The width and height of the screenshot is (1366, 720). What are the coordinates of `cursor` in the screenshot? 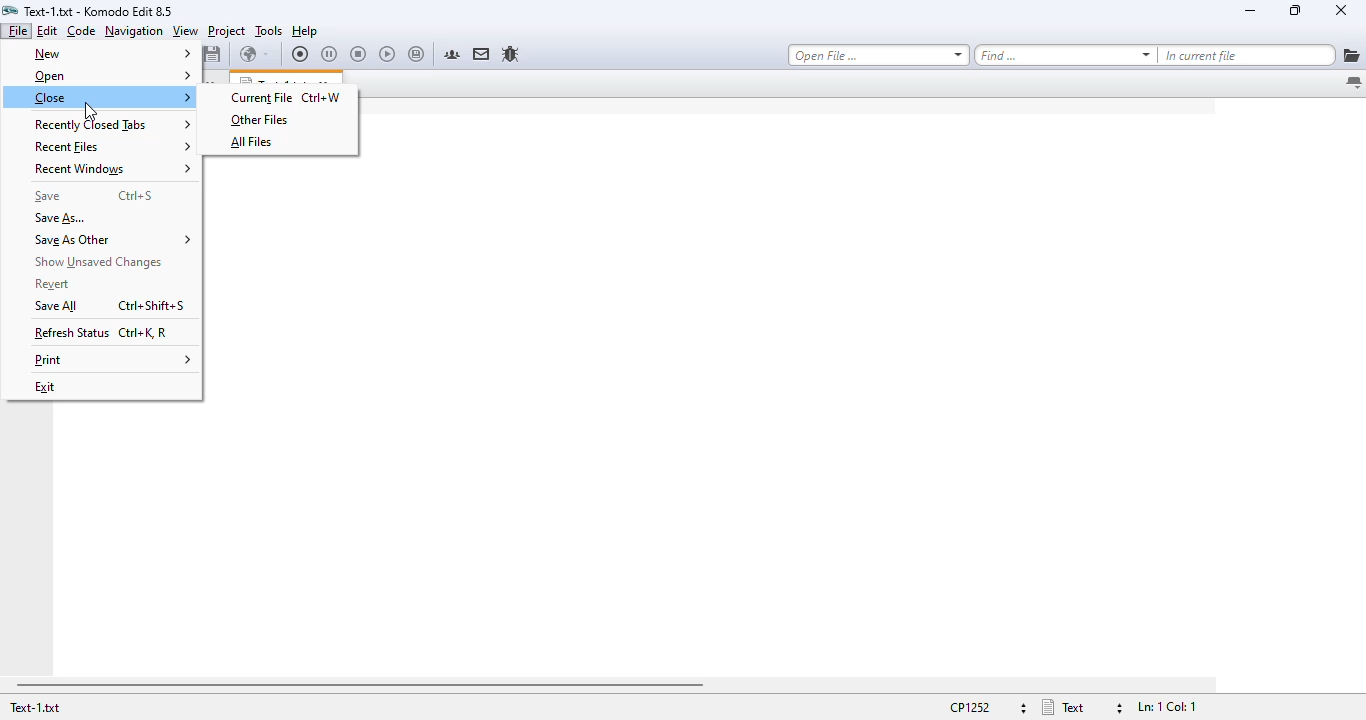 It's located at (90, 111).